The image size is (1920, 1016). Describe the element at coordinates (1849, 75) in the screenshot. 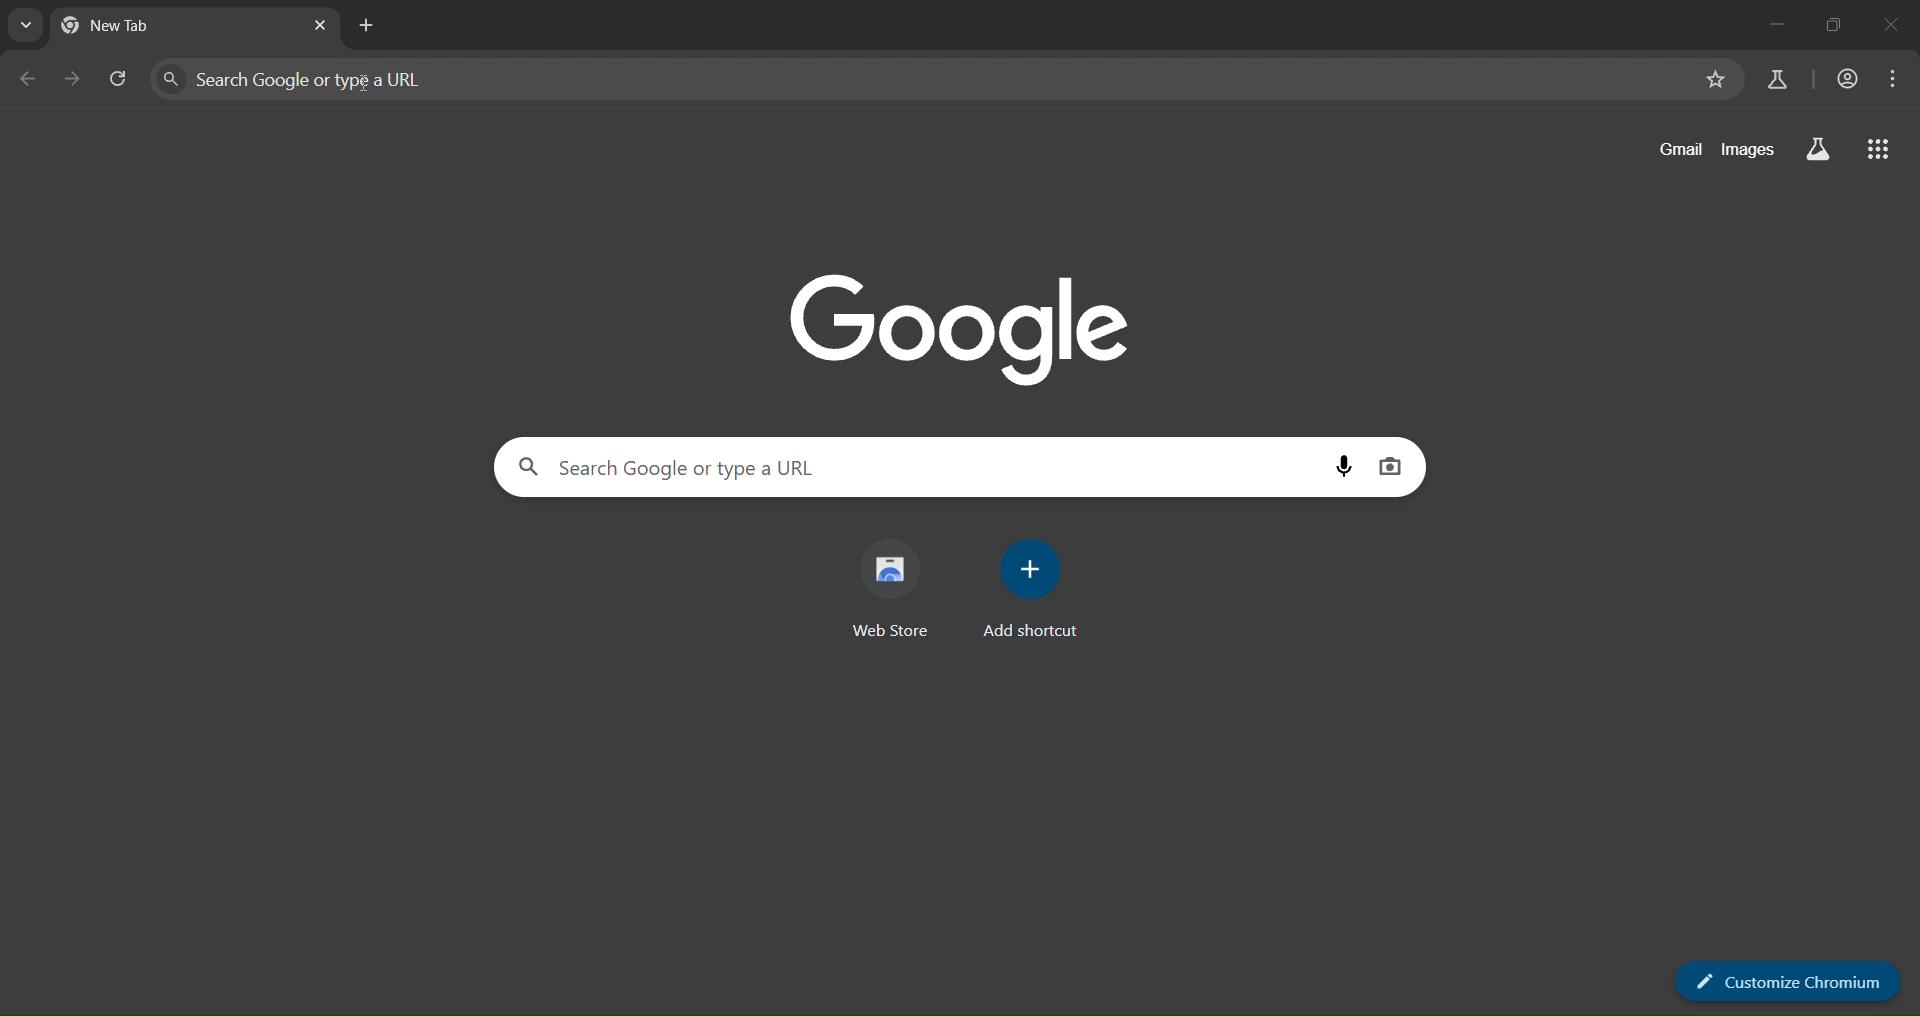

I see `account` at that location.